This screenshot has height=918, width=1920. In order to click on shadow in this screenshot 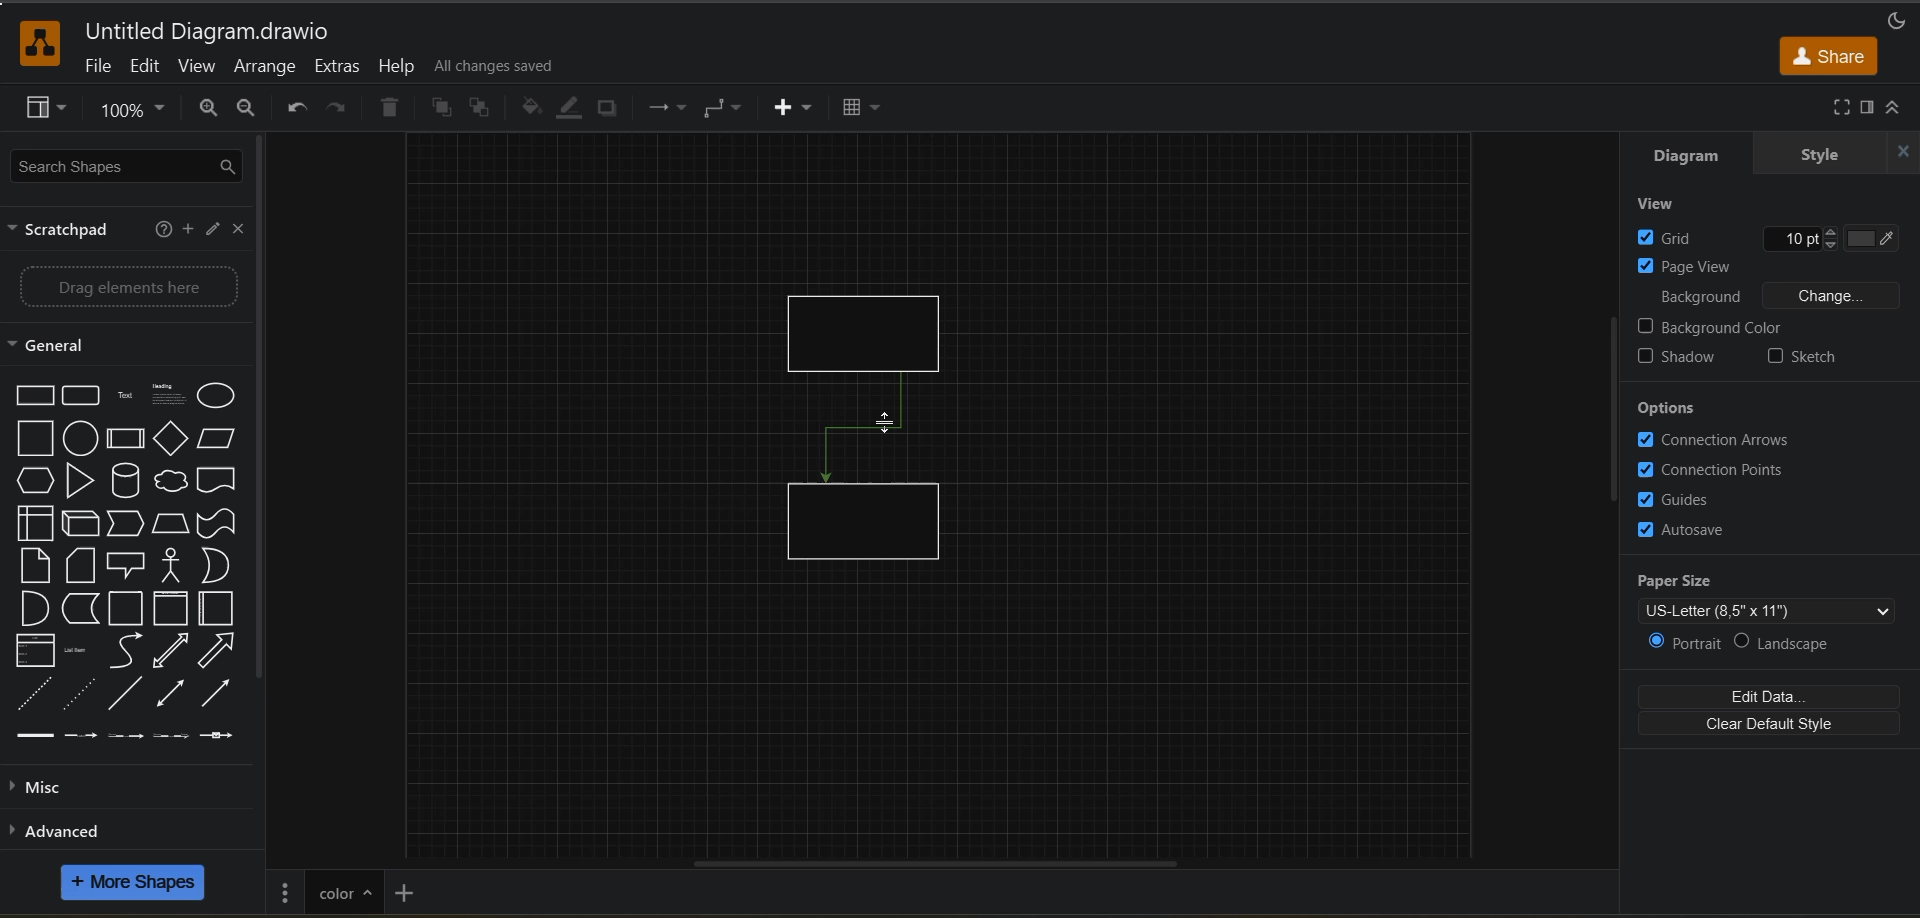, I will do `click(613, 109)`.